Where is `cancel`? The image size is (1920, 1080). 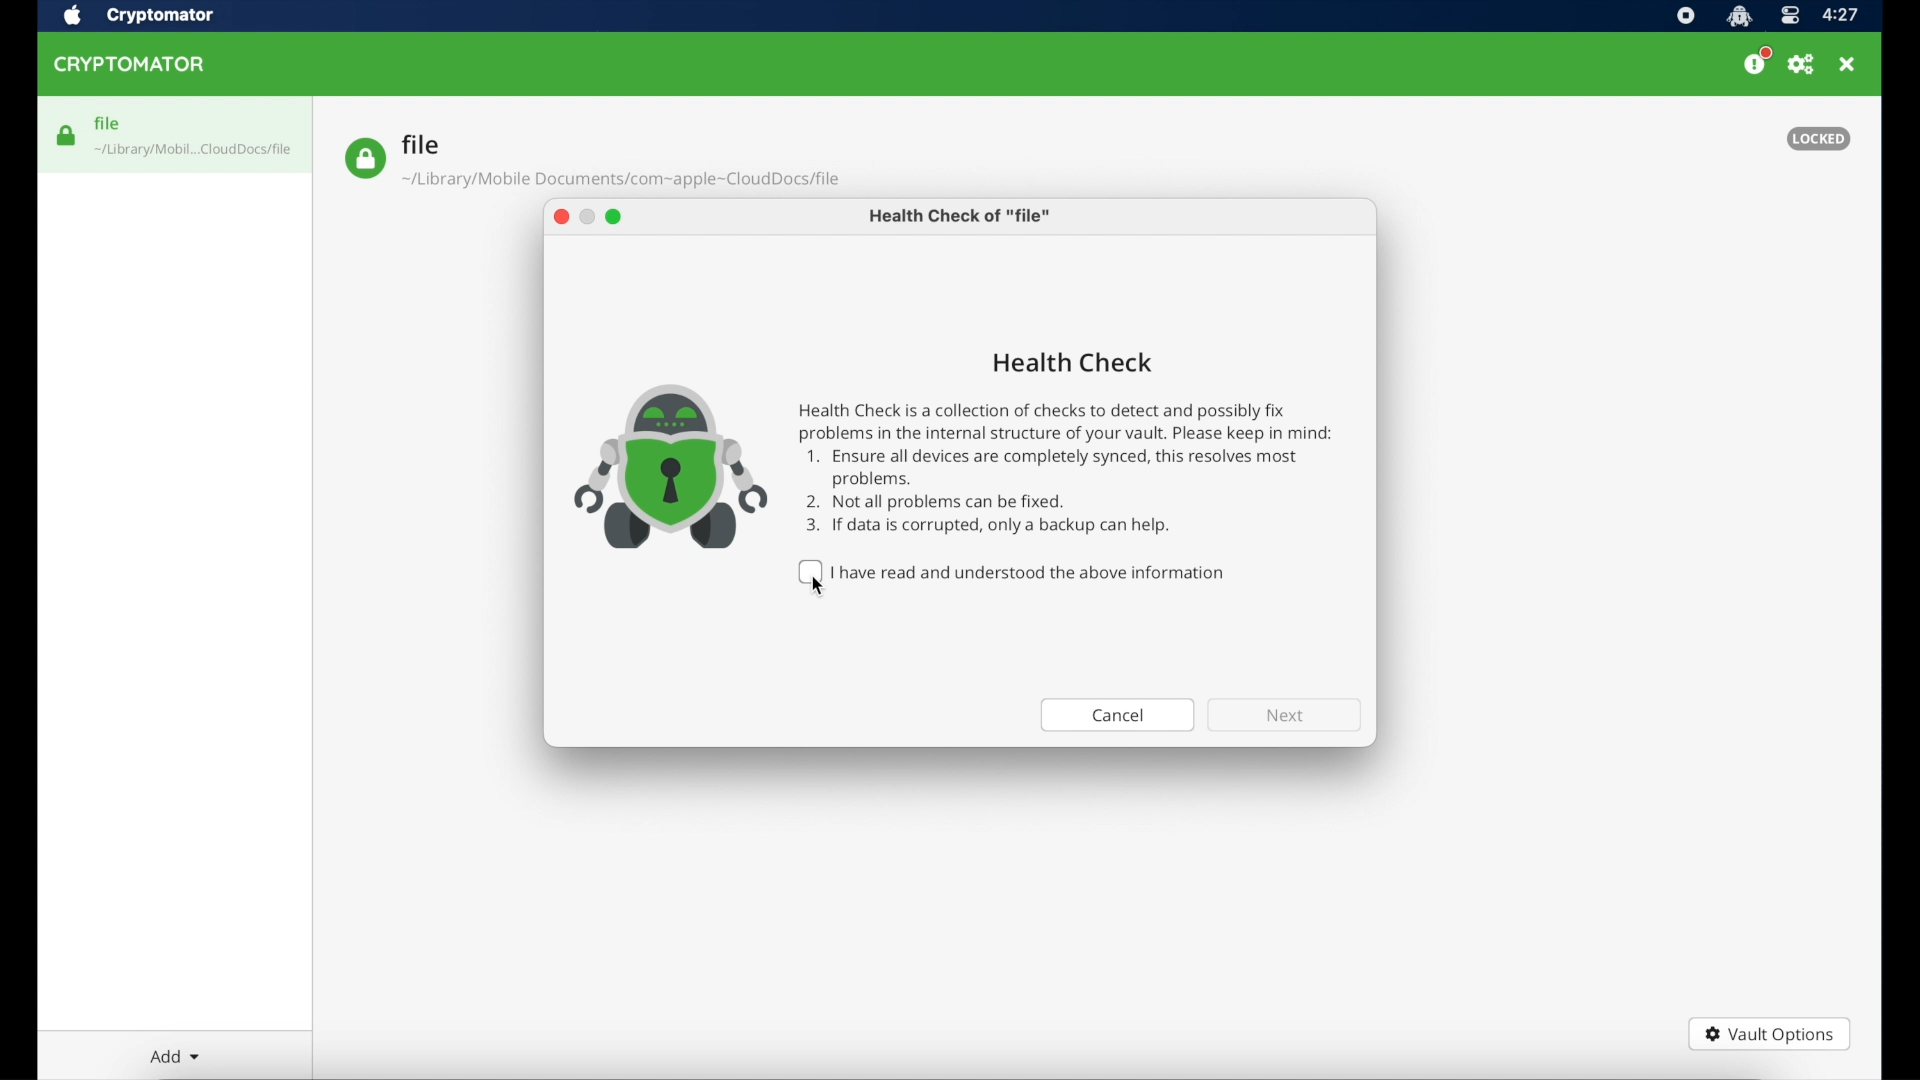
cancel is located at coordinates (1117, 715).